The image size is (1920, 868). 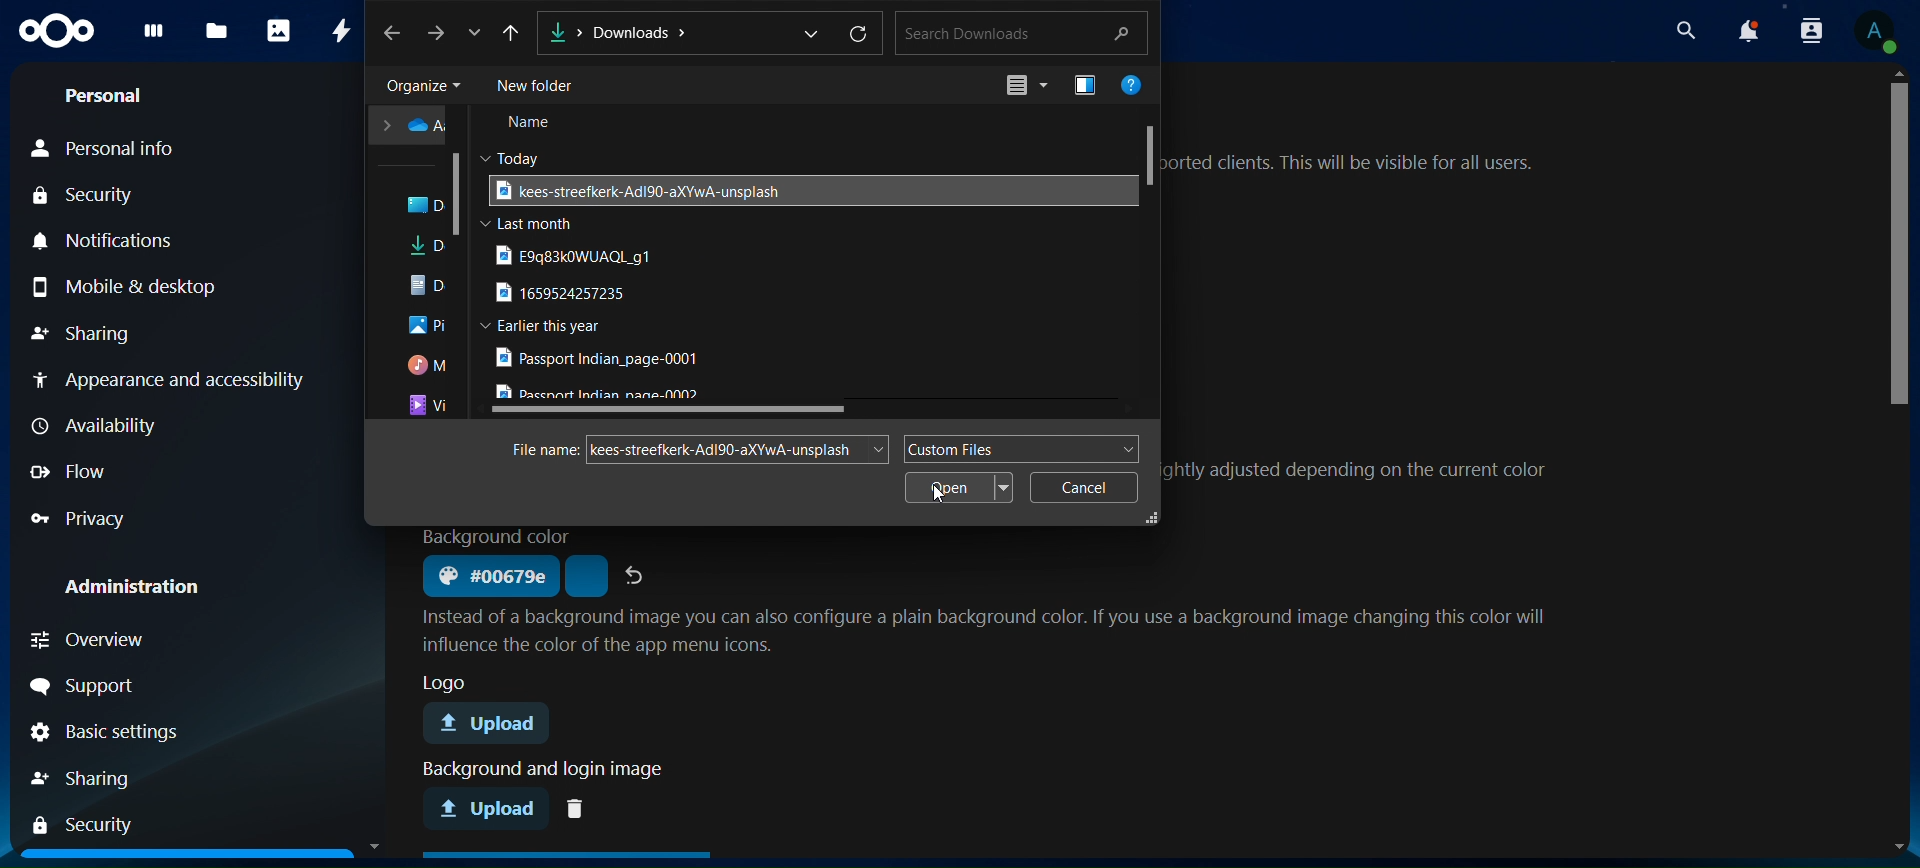 I want to click on personal info, so click(x=117, y=146).